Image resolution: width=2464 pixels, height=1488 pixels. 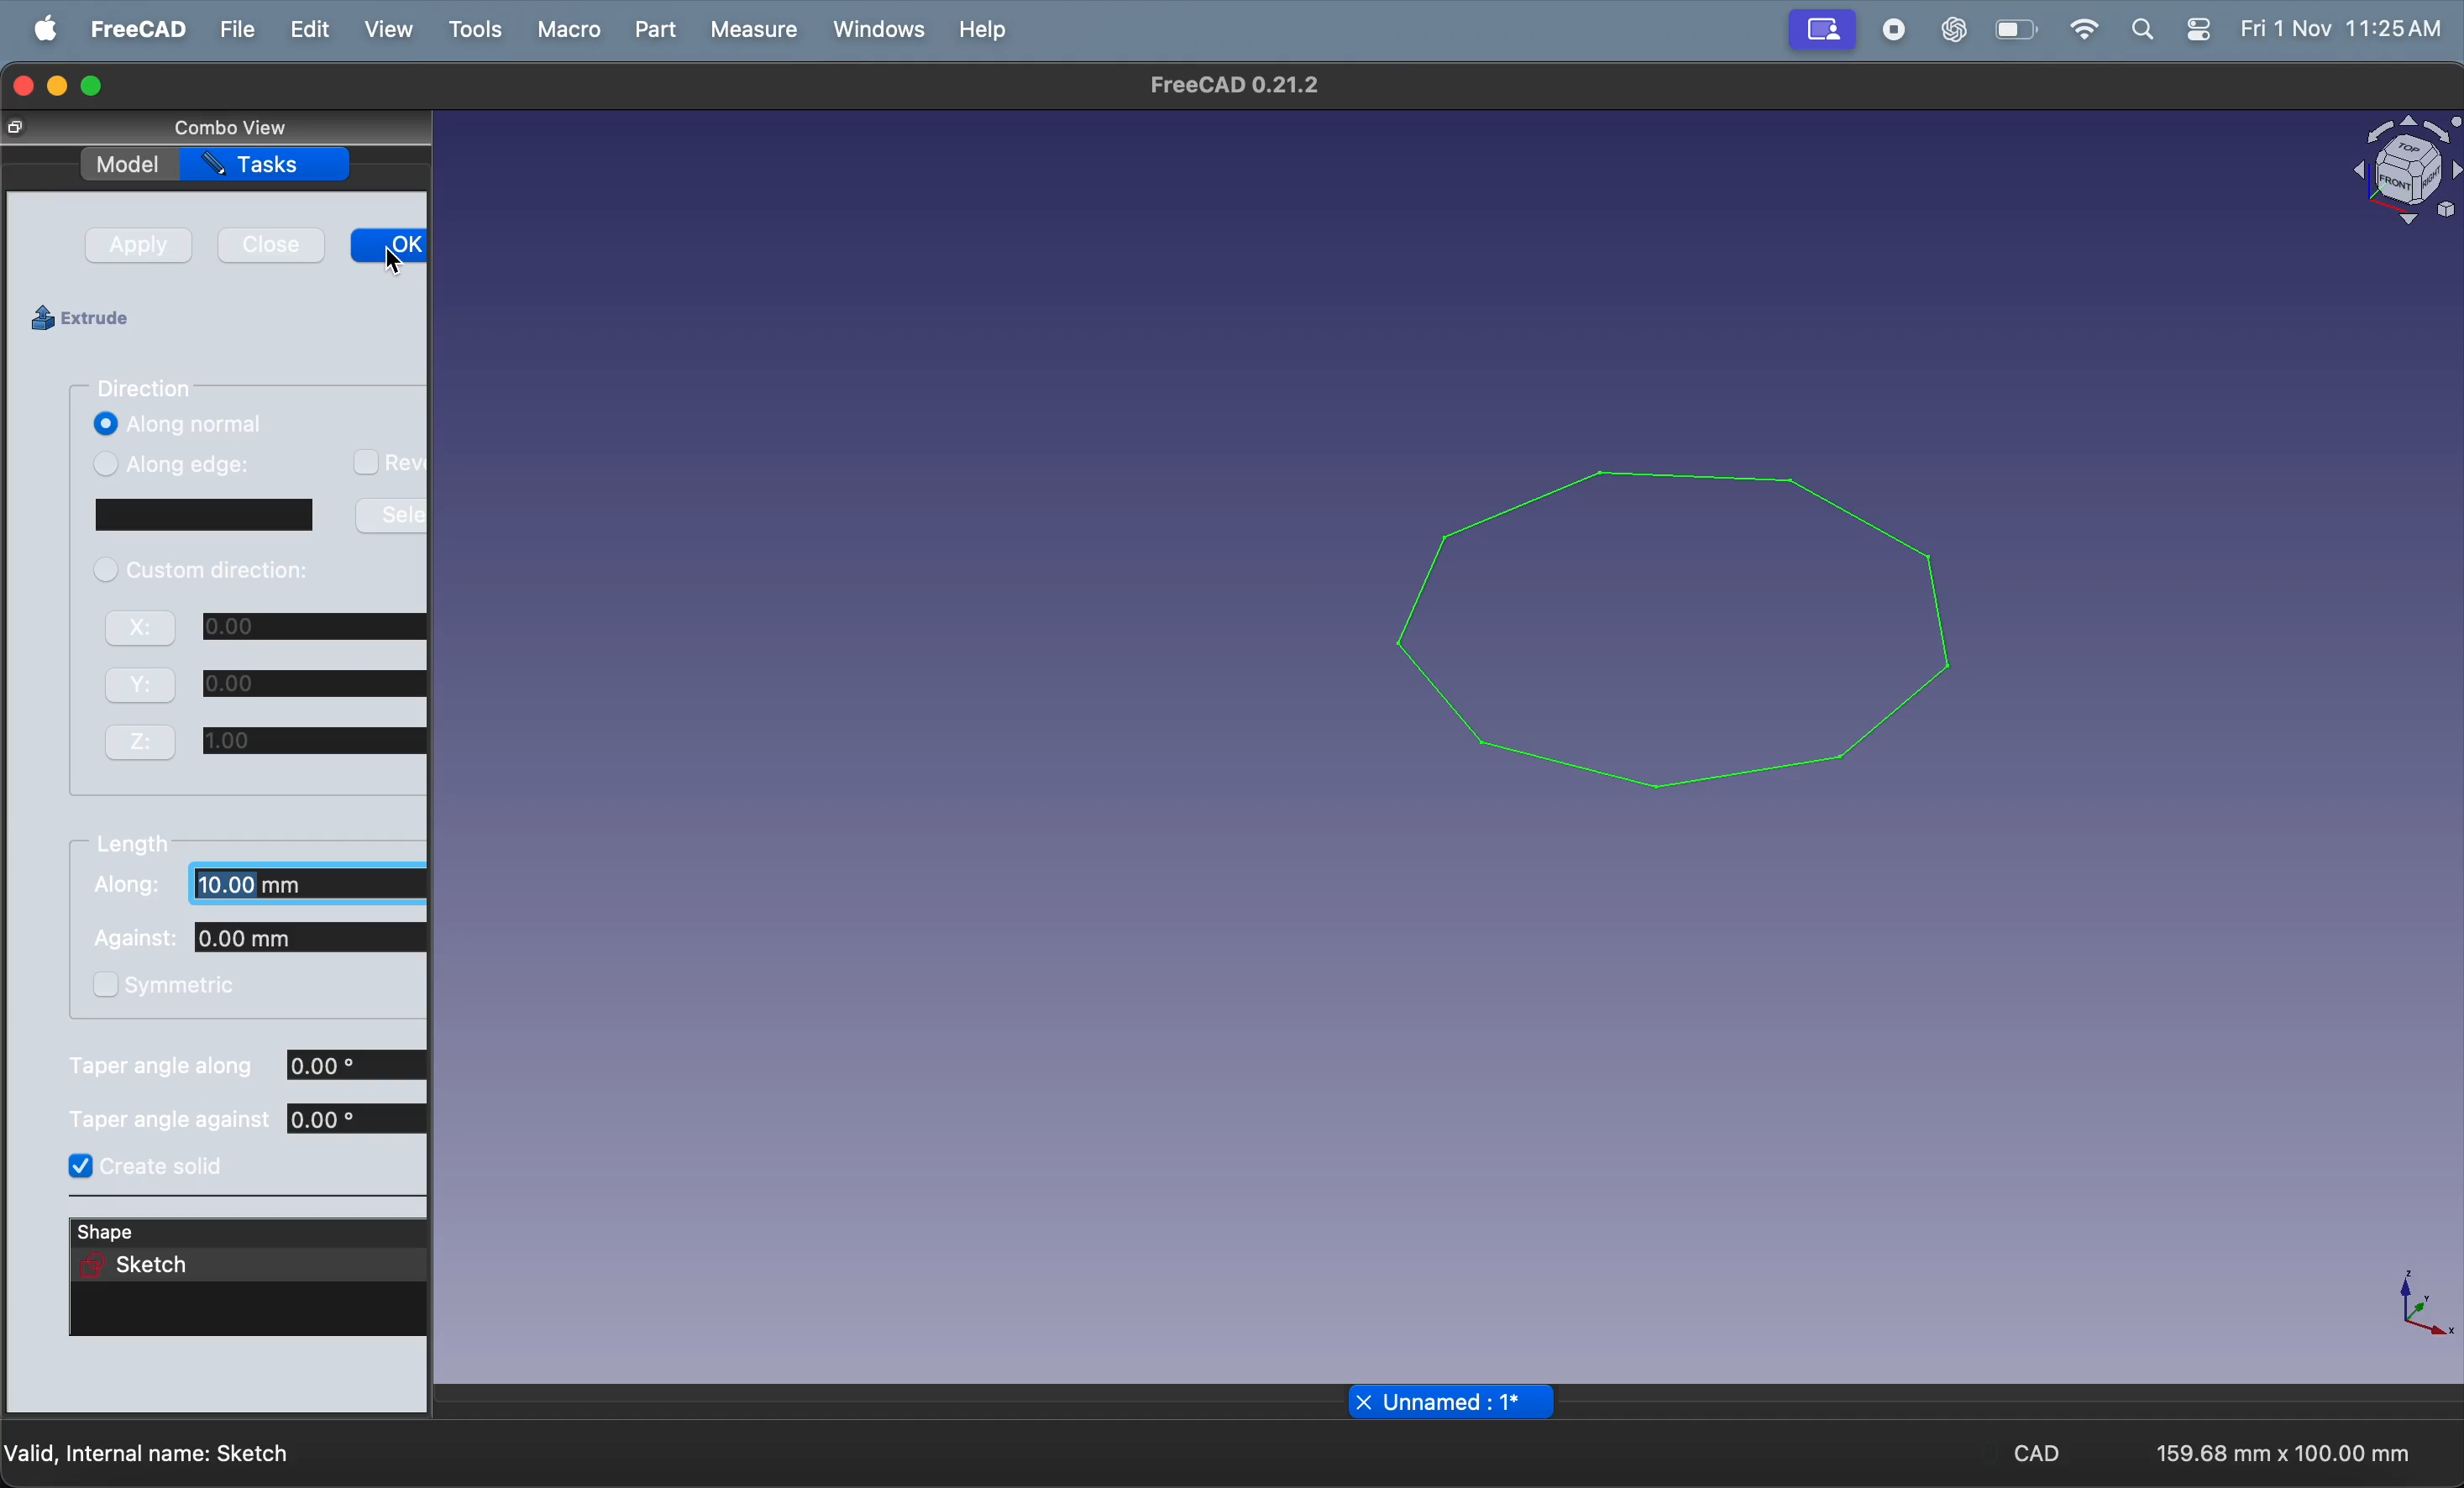 I want to click on polygon, so click(x=1678, y=609).